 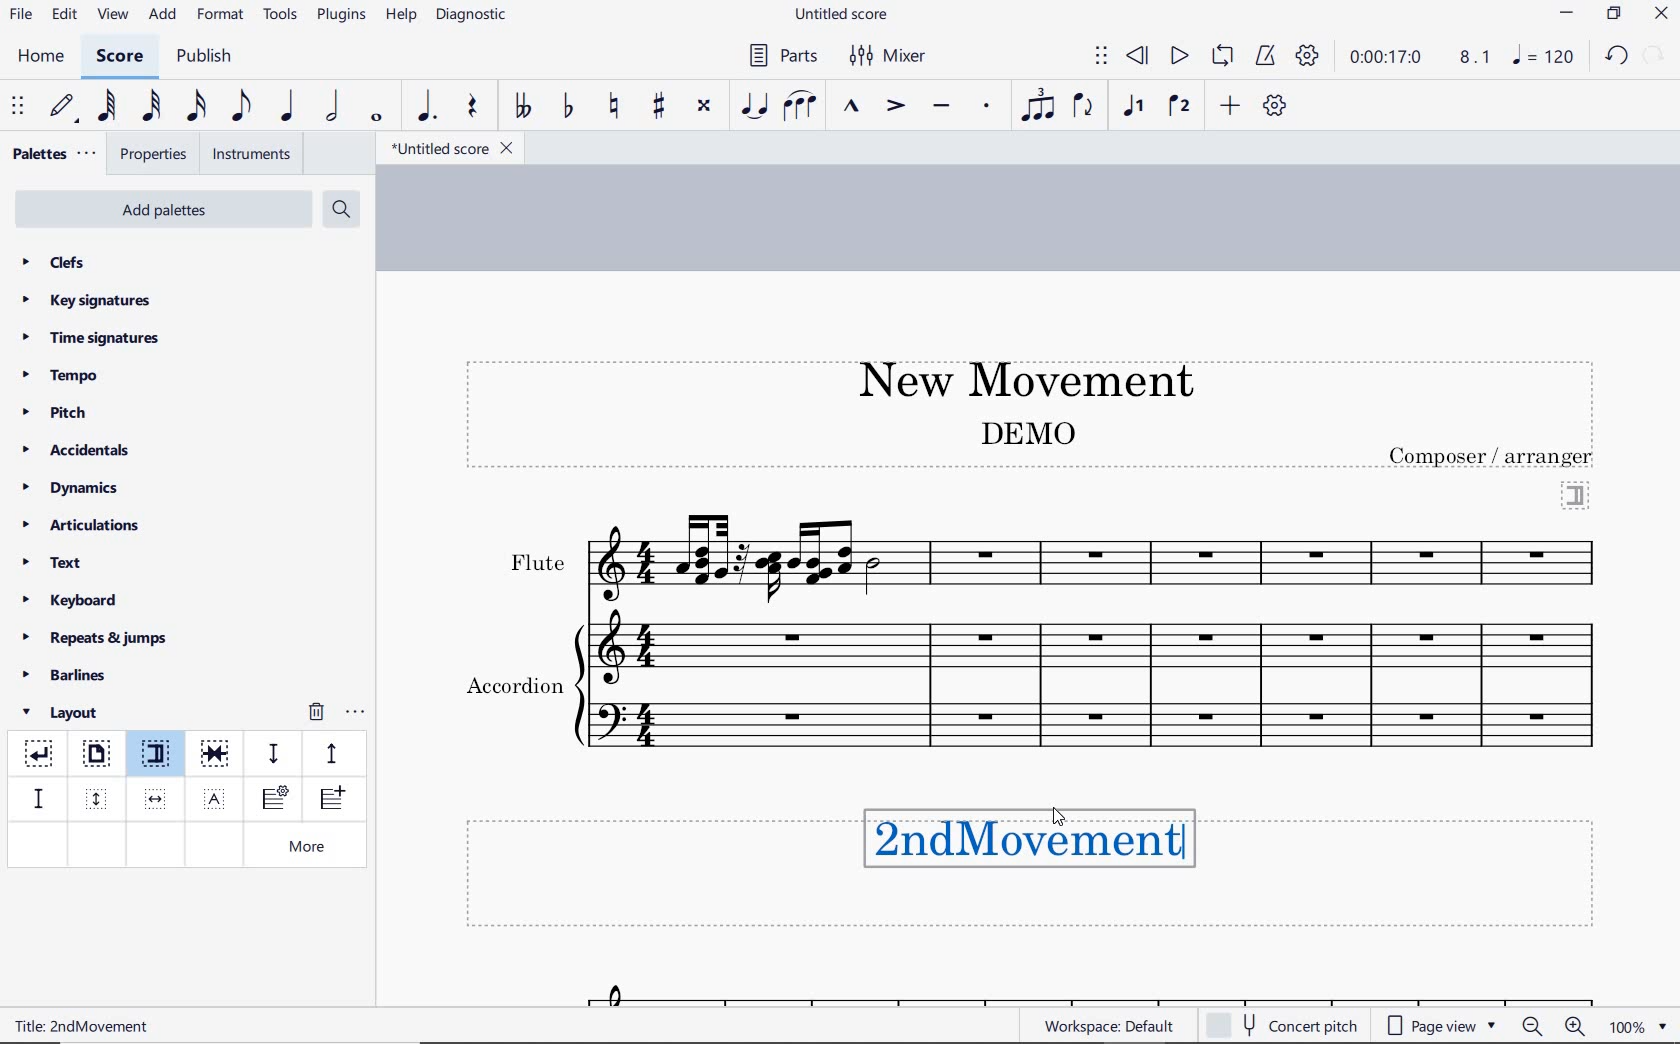 What do you see at coordinates (217, 797) in the screenshot?
I see `insert text frame` at bounding box center [217, 797].